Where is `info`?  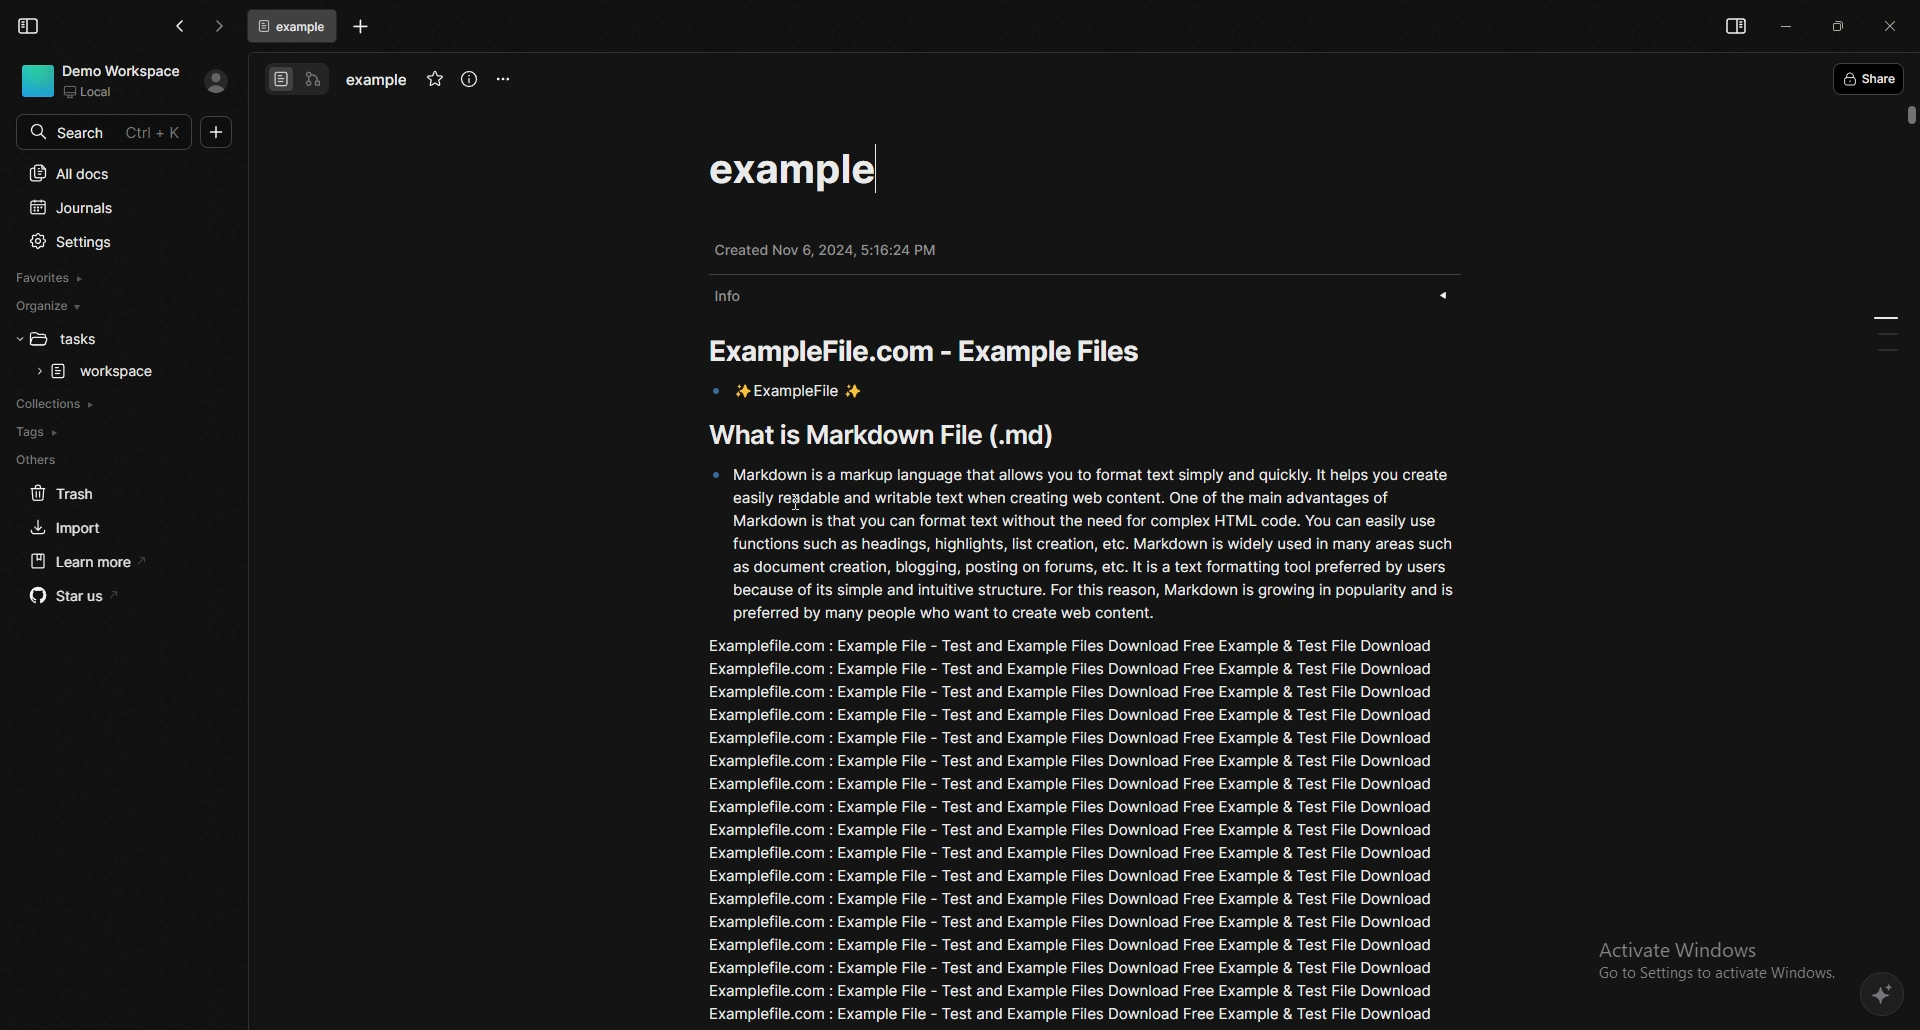 info is located at coordinates (468, 76).